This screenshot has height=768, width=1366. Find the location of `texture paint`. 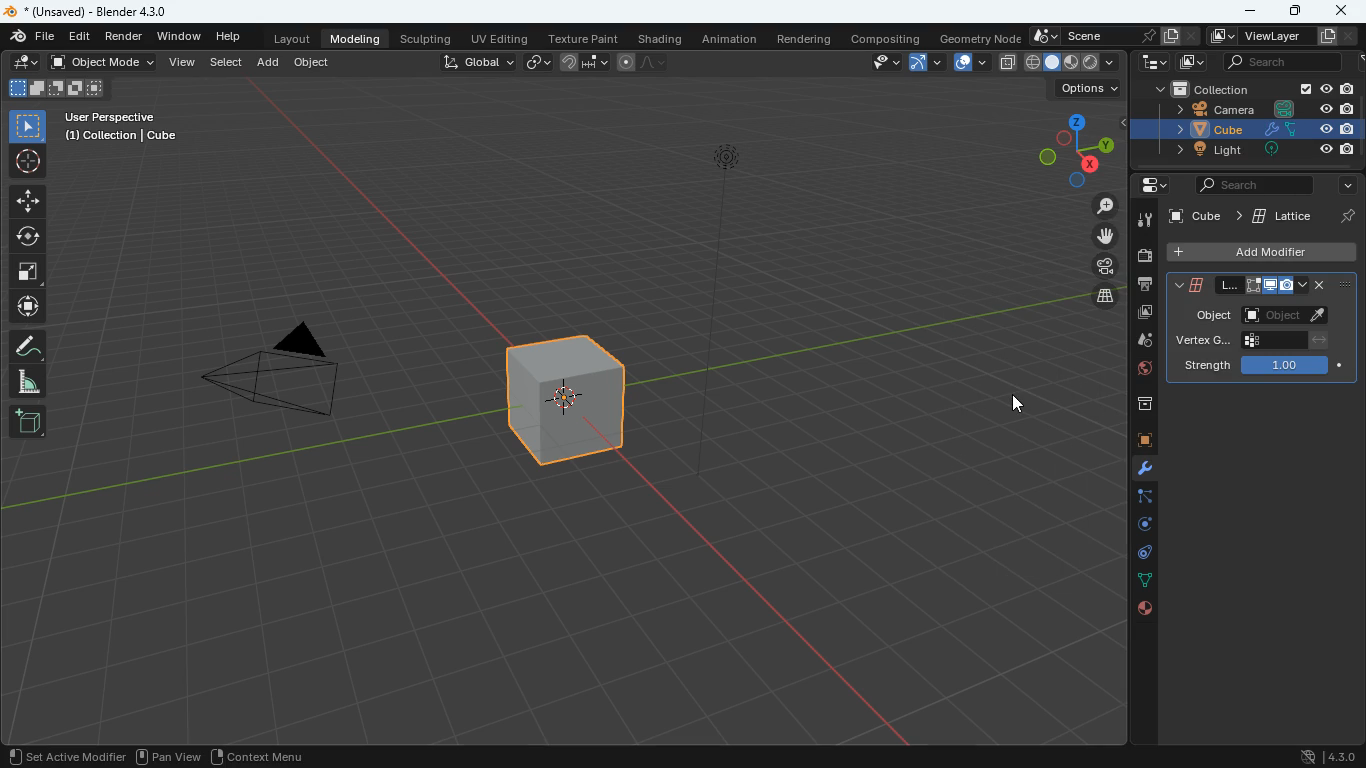

texture paint is located at coordinates (581, 36).